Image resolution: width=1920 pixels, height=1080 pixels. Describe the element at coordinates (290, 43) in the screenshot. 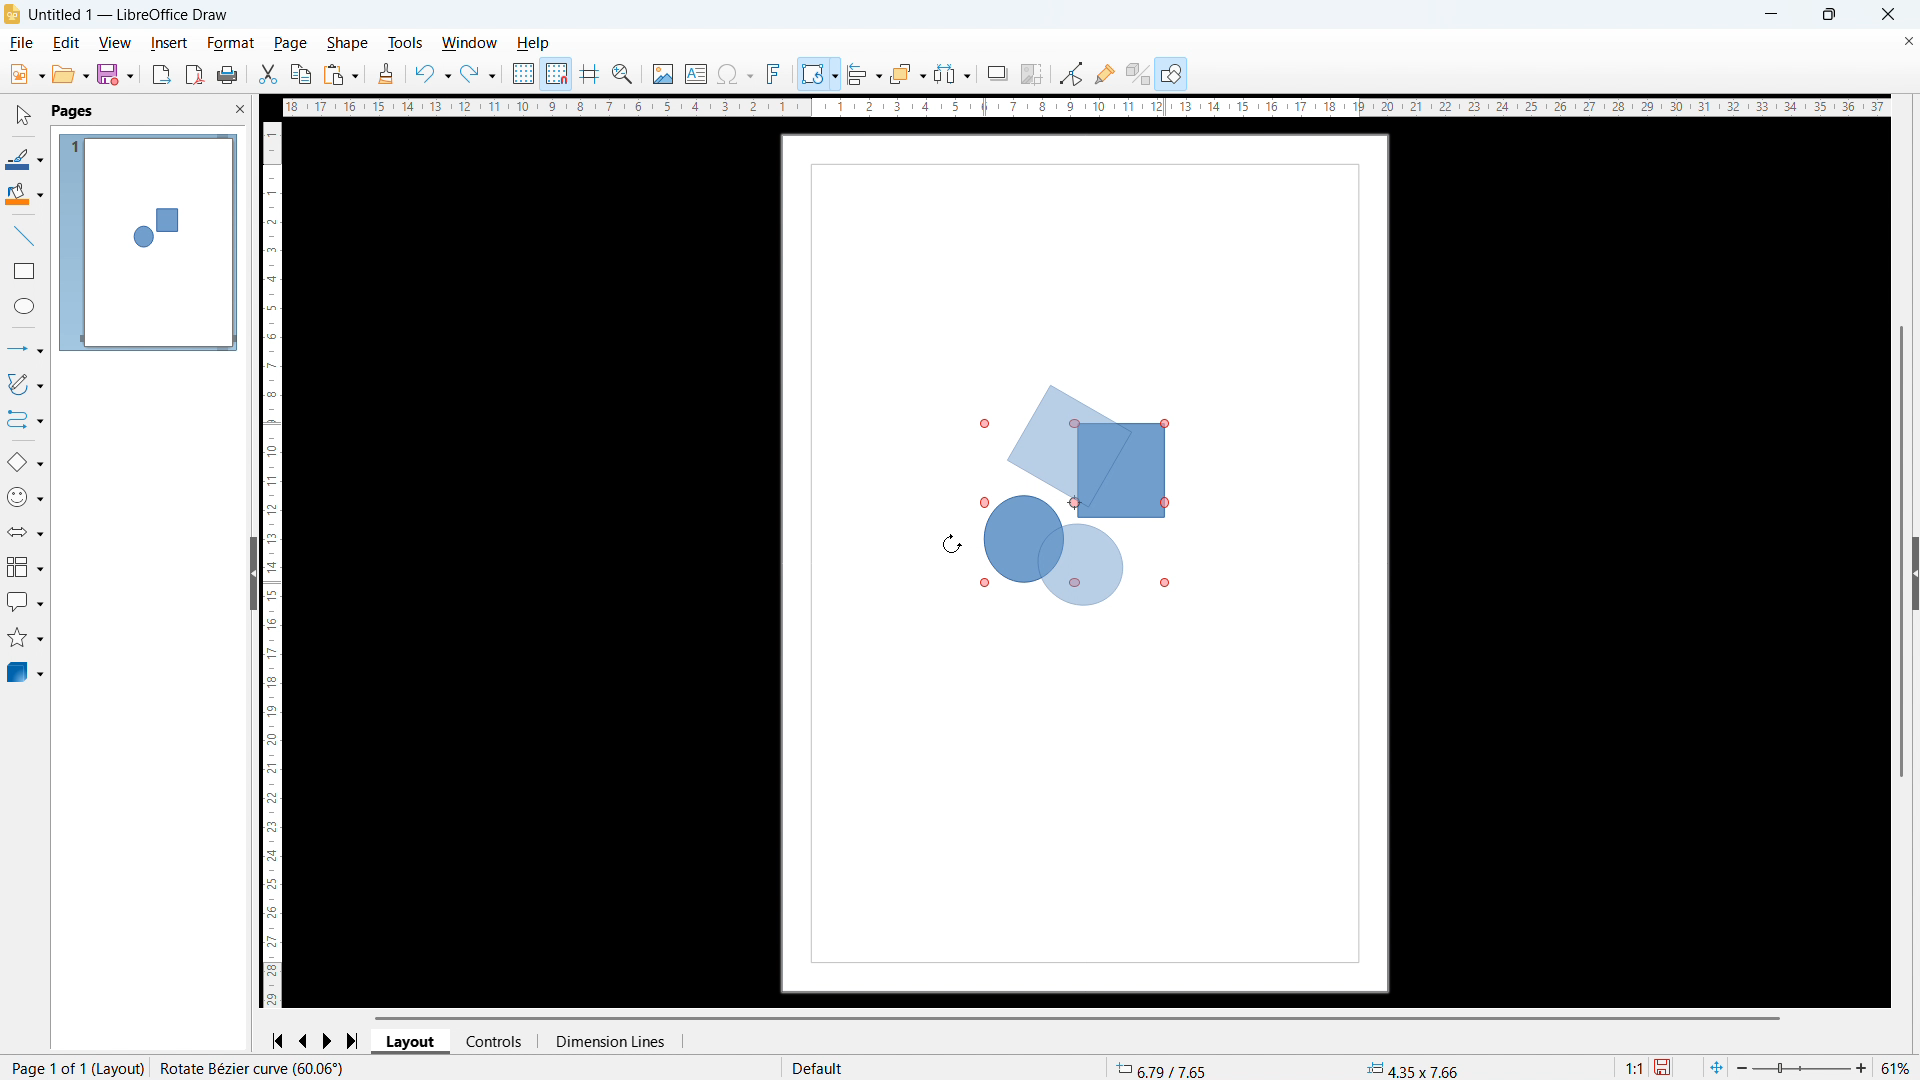

I see `page ` at that location.